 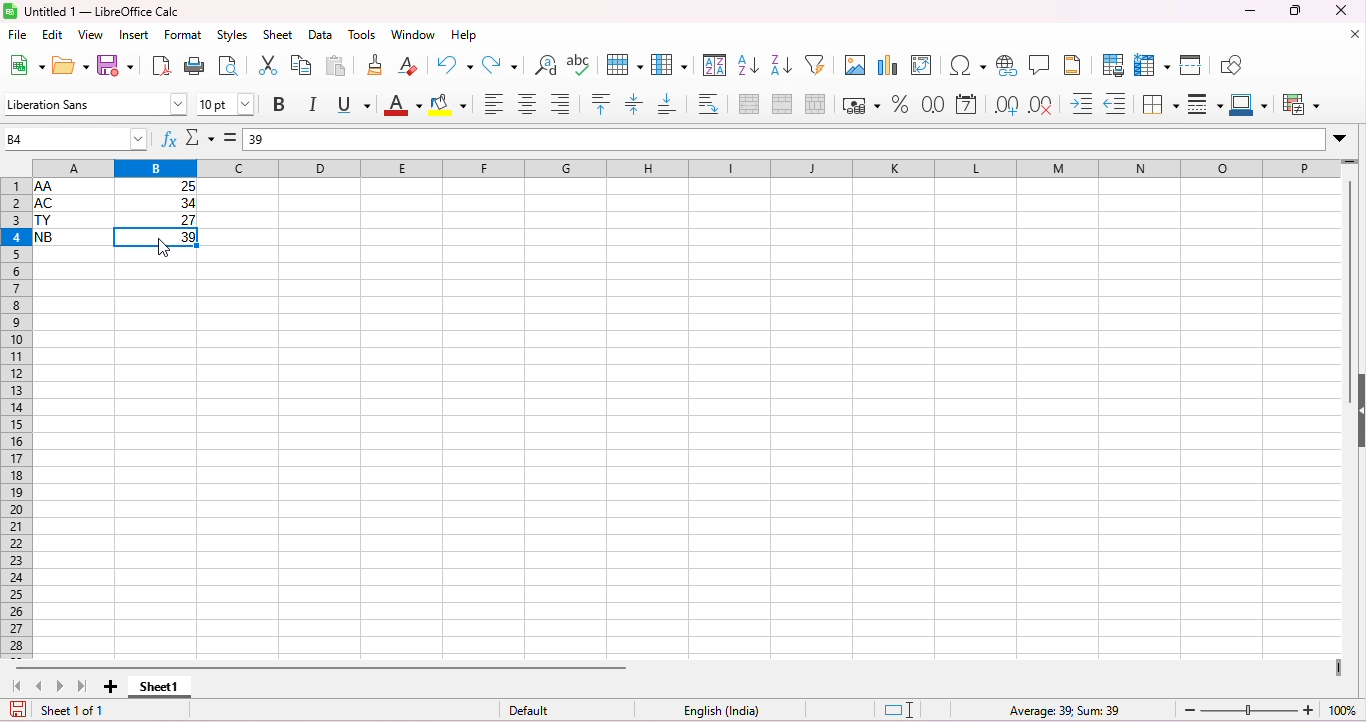 I want to click on drop down, so click(x=1342, y=137).